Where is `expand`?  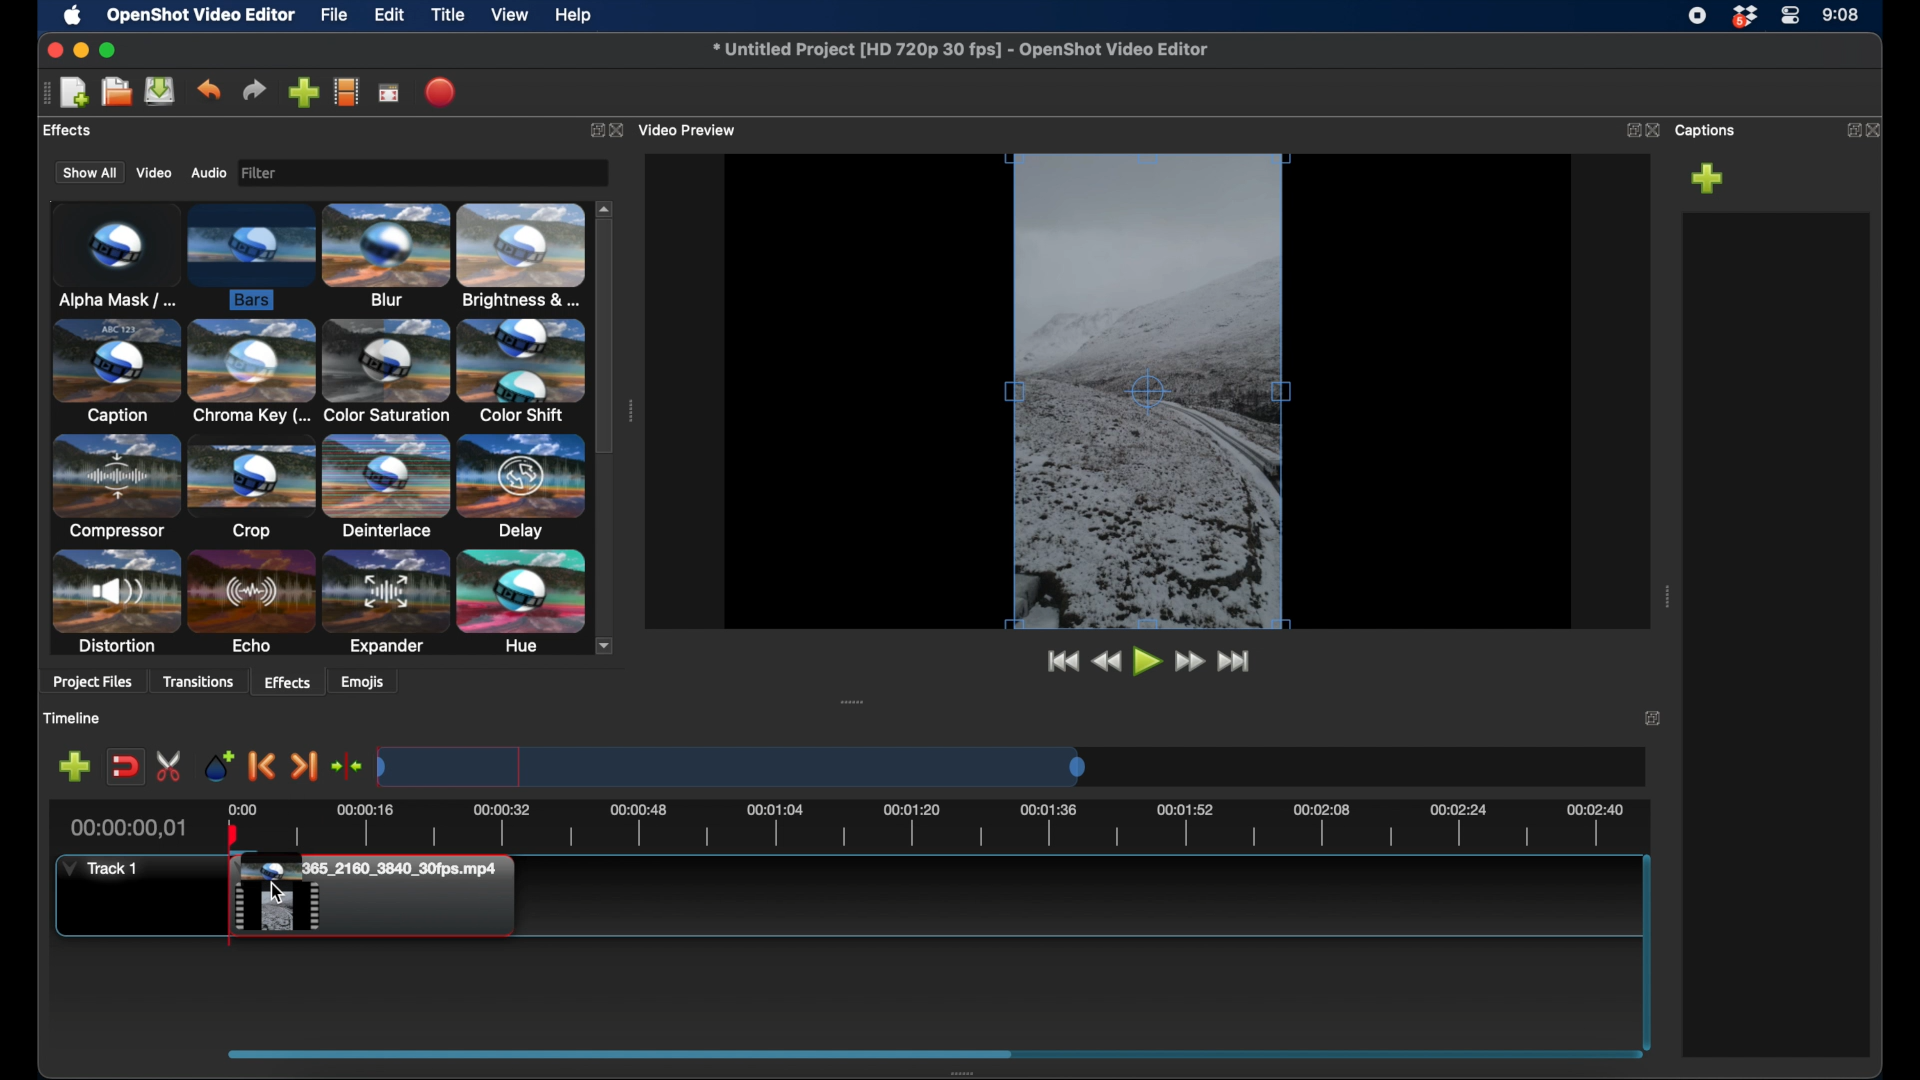 expand is located at coordinates (1654, 720).